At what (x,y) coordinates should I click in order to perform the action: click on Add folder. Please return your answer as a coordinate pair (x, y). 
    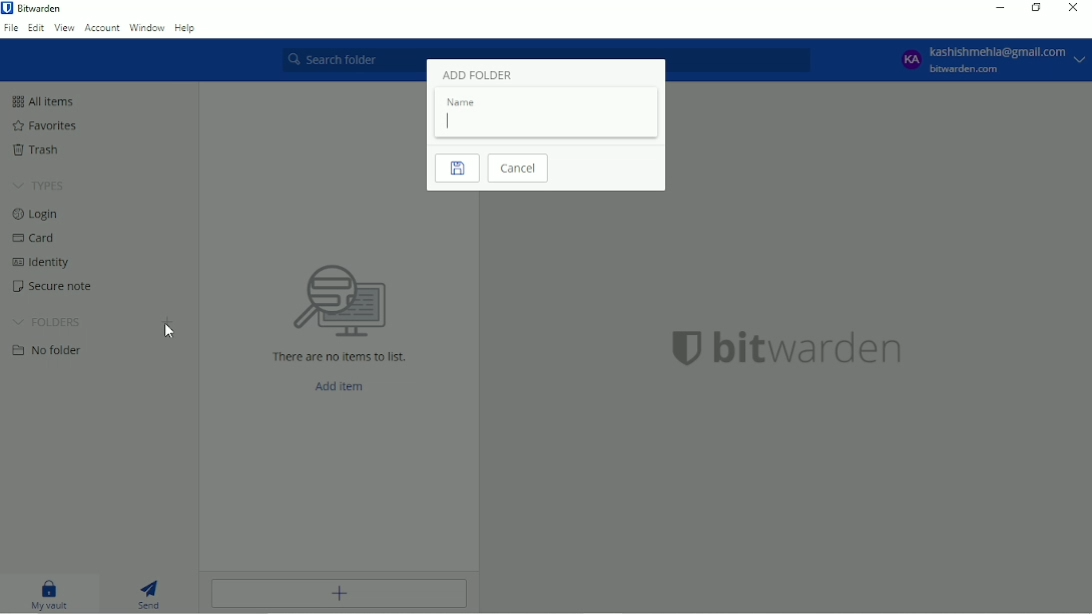
    Looking at the image, I should click on (168, 322).